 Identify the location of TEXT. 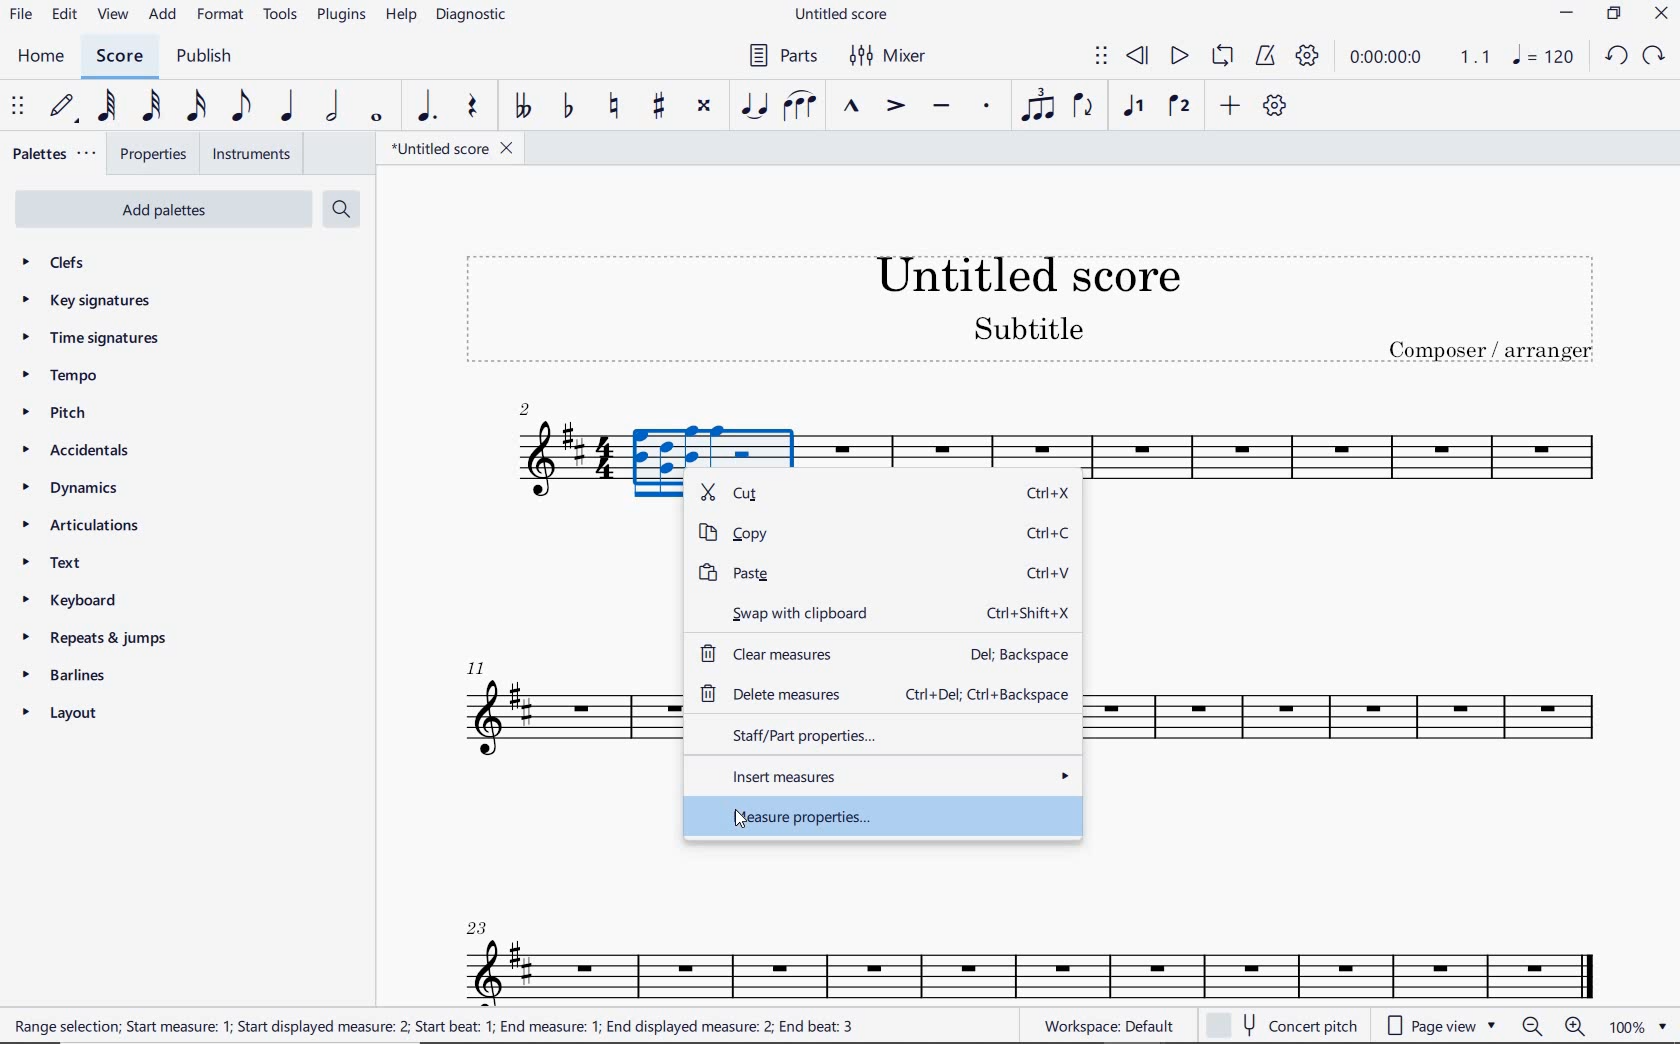
(57, 565).